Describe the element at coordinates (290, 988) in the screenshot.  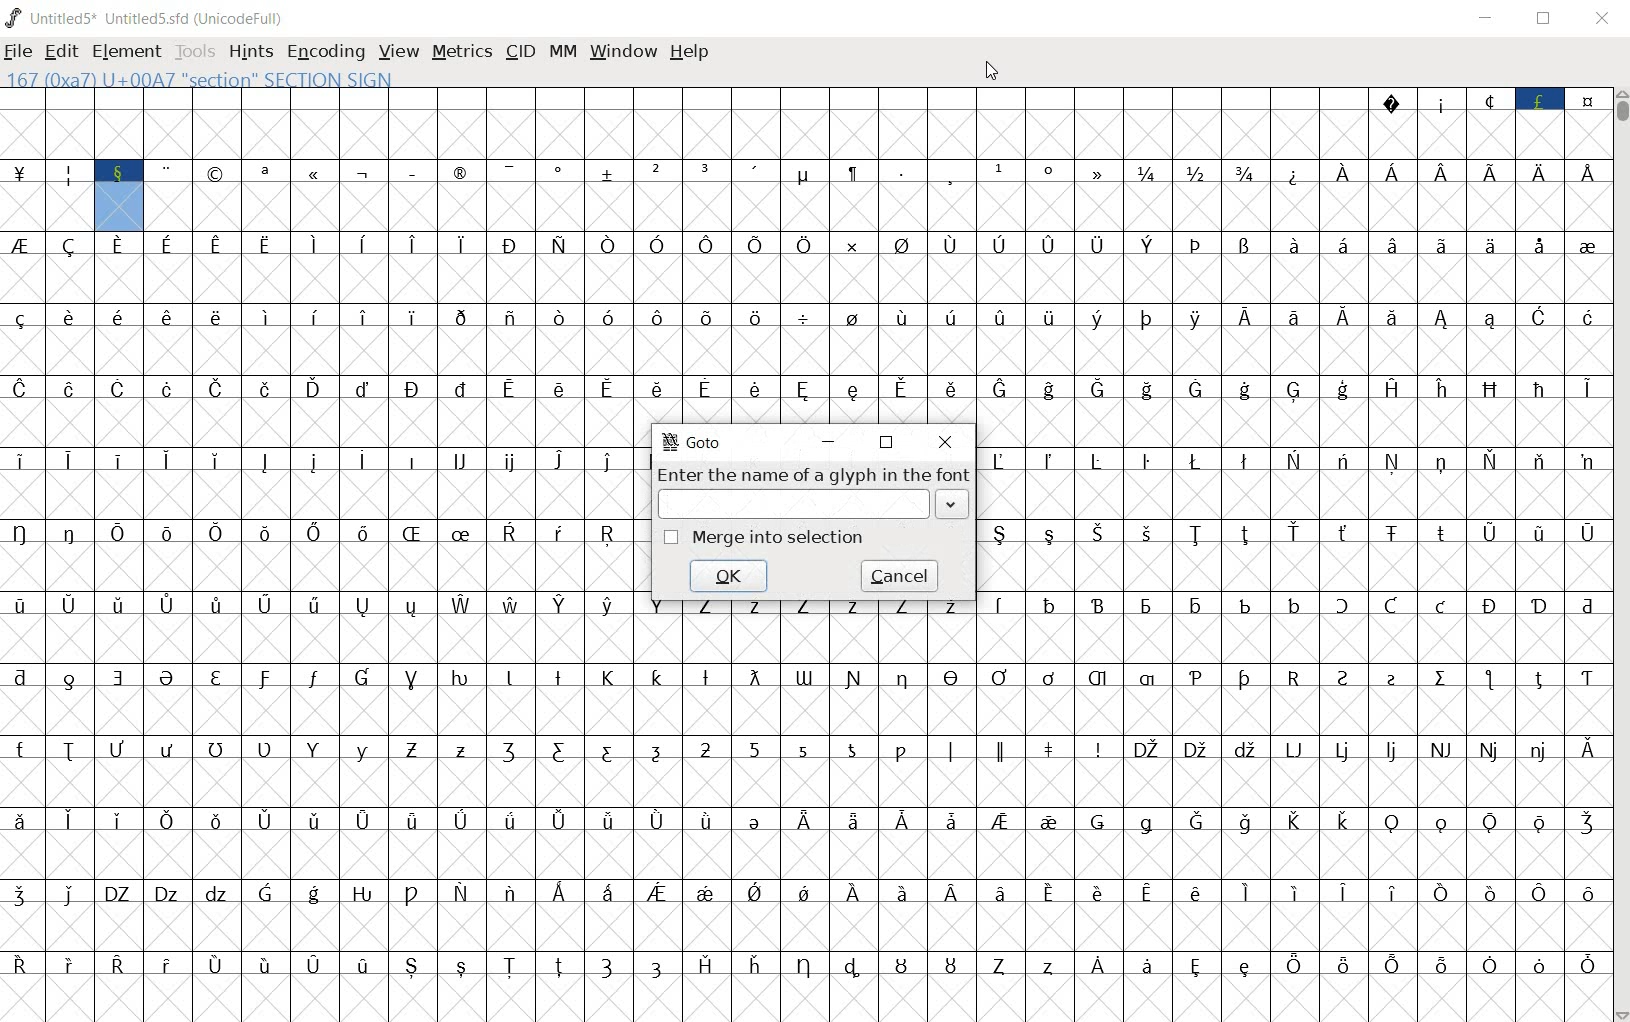
I see `Latin extended characters` at that location.